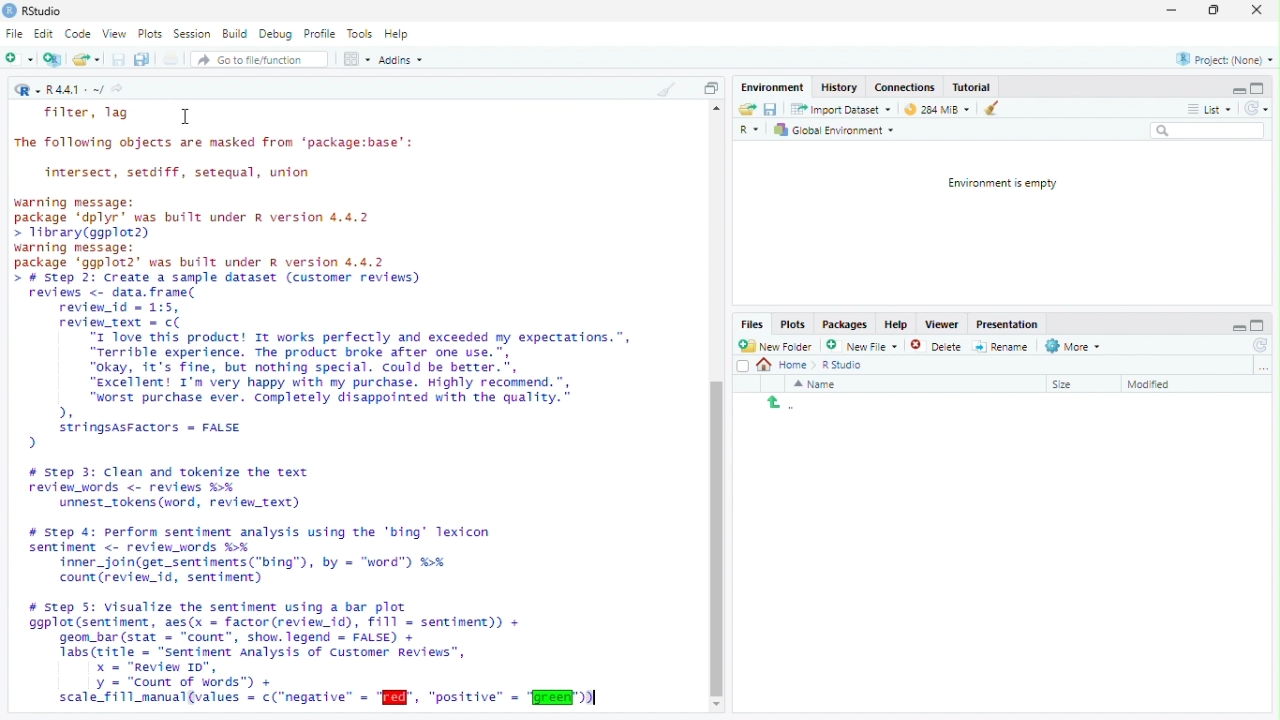 The image size is (1280, 720). I want to click on Print, so click(172, 59).